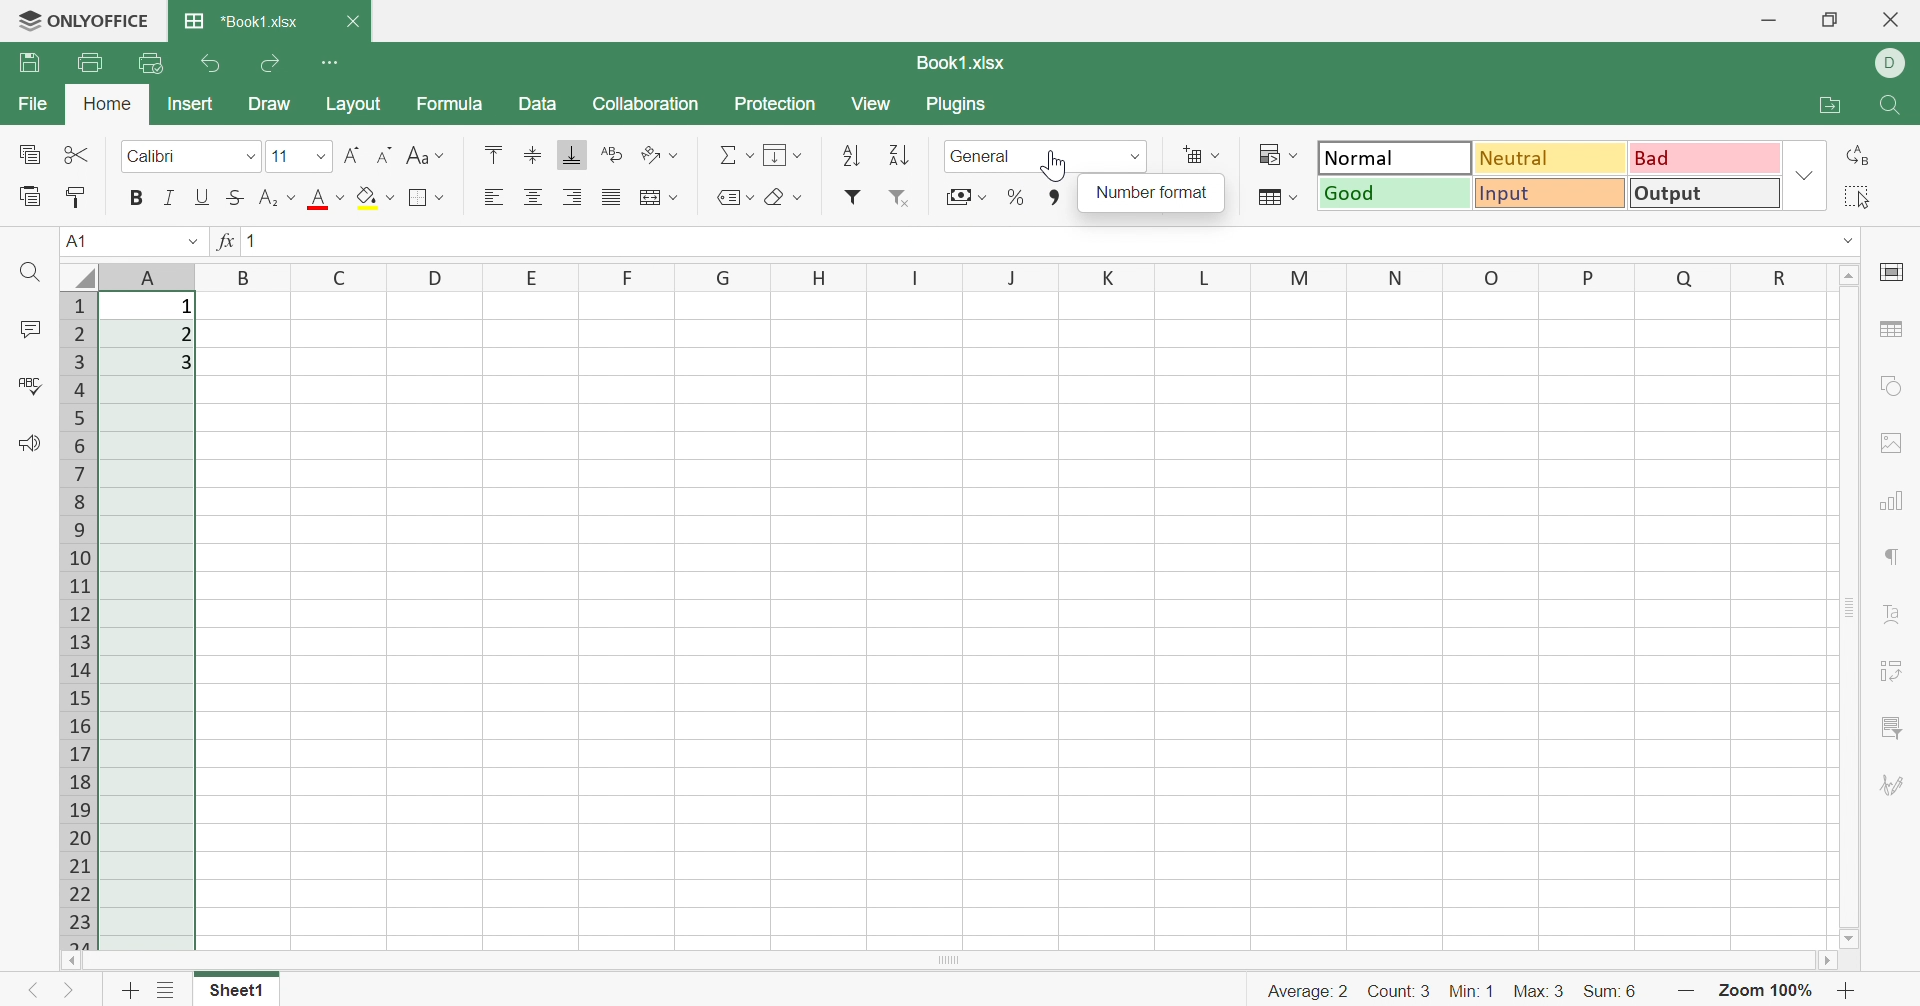 This screenshot has width=1920, height=1006. I want to click on Sheet1, so click(235, 991).